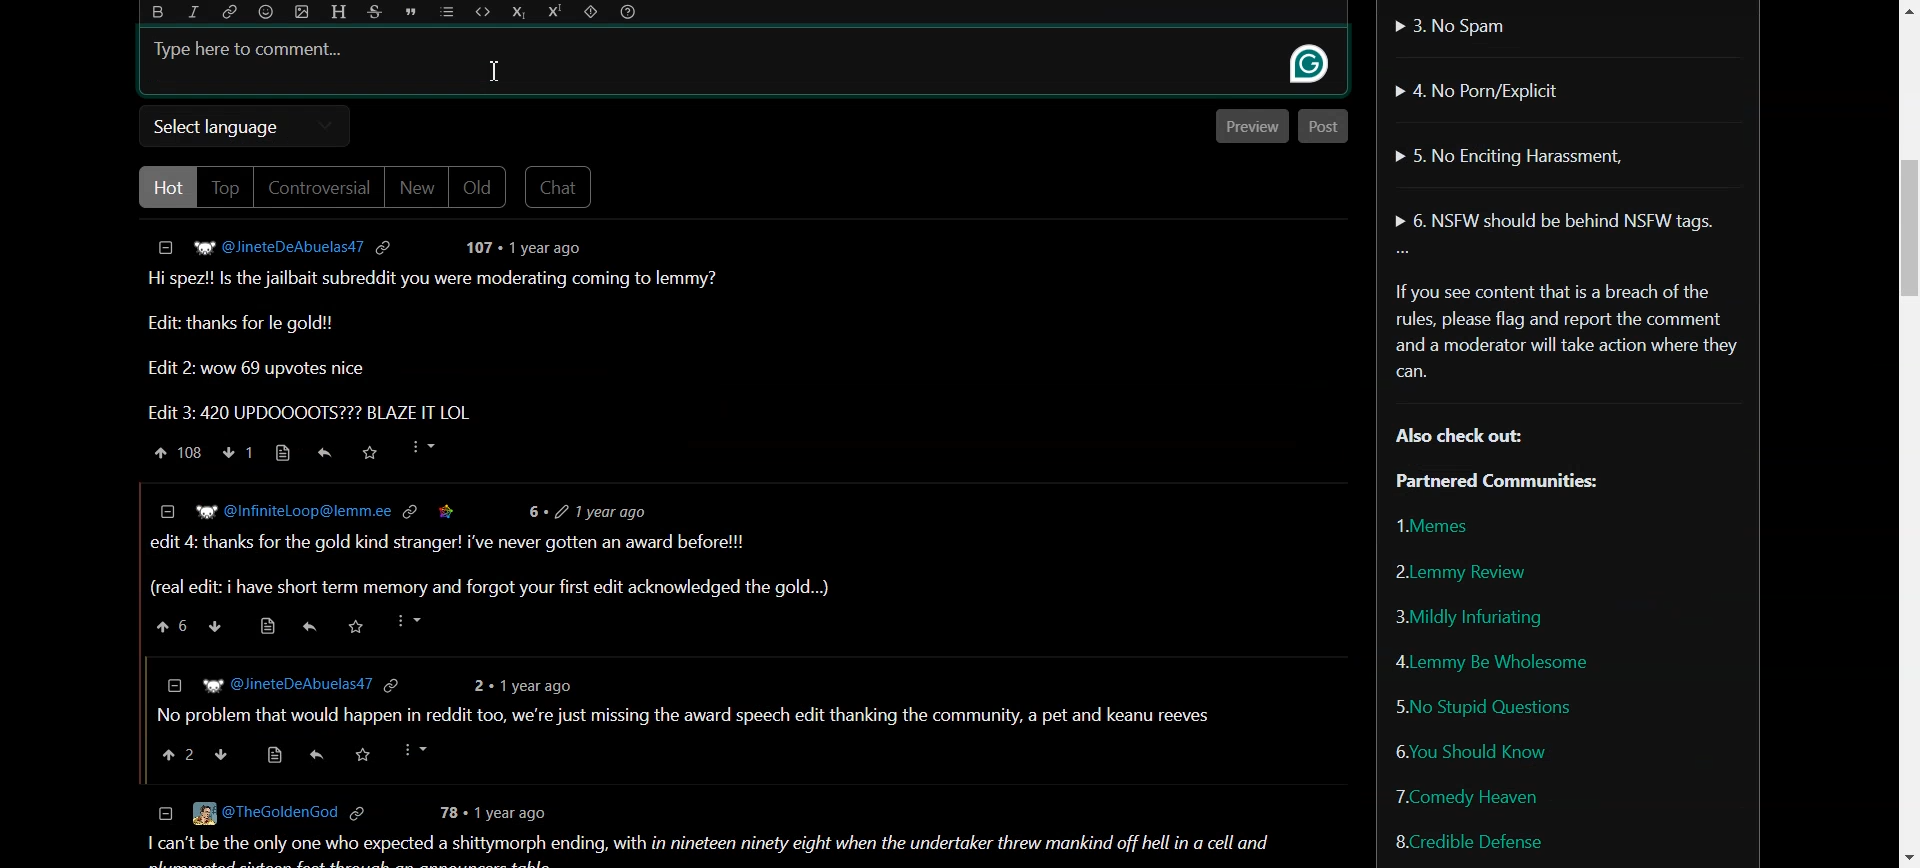 The width and height of the screenshot is (1920, 868). Describe the element at coordinates (446, 13) in the screenshot. I see `List` at that location.